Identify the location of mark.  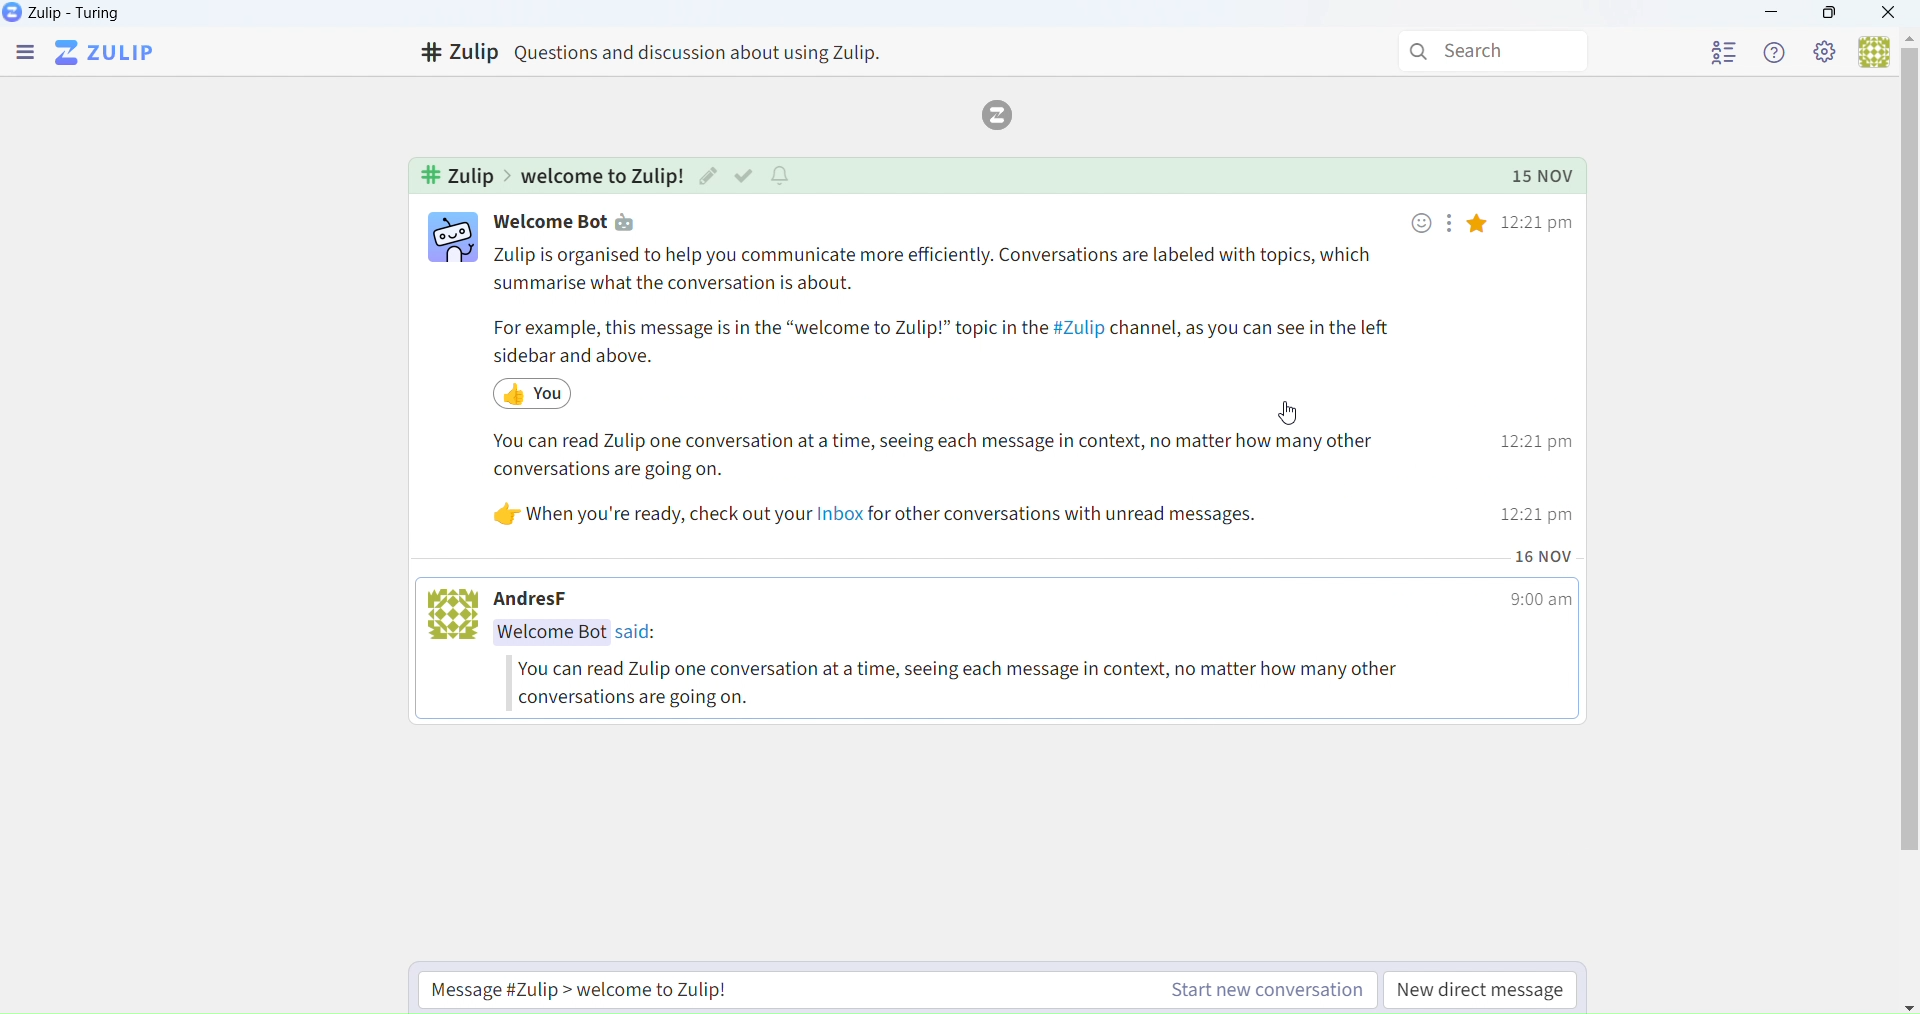
(744, 175).